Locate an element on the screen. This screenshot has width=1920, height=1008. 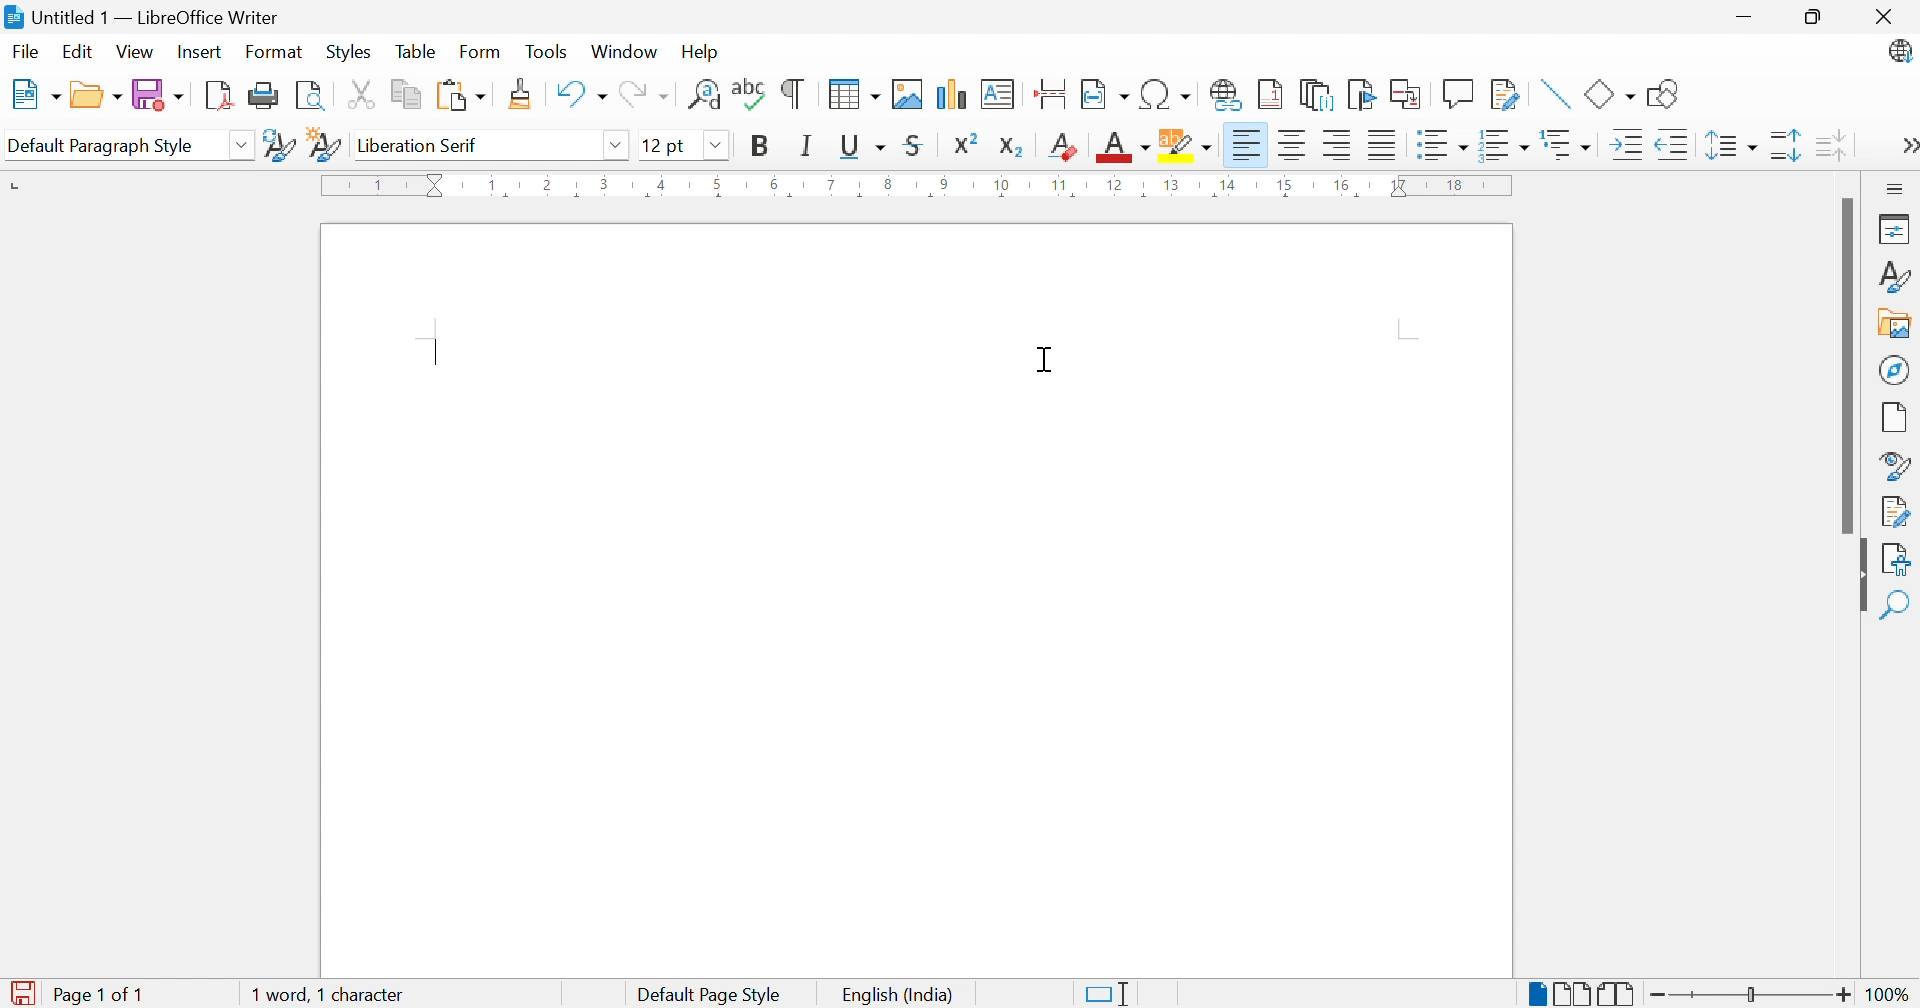
Navigator is located at coordinates (1893, 370).